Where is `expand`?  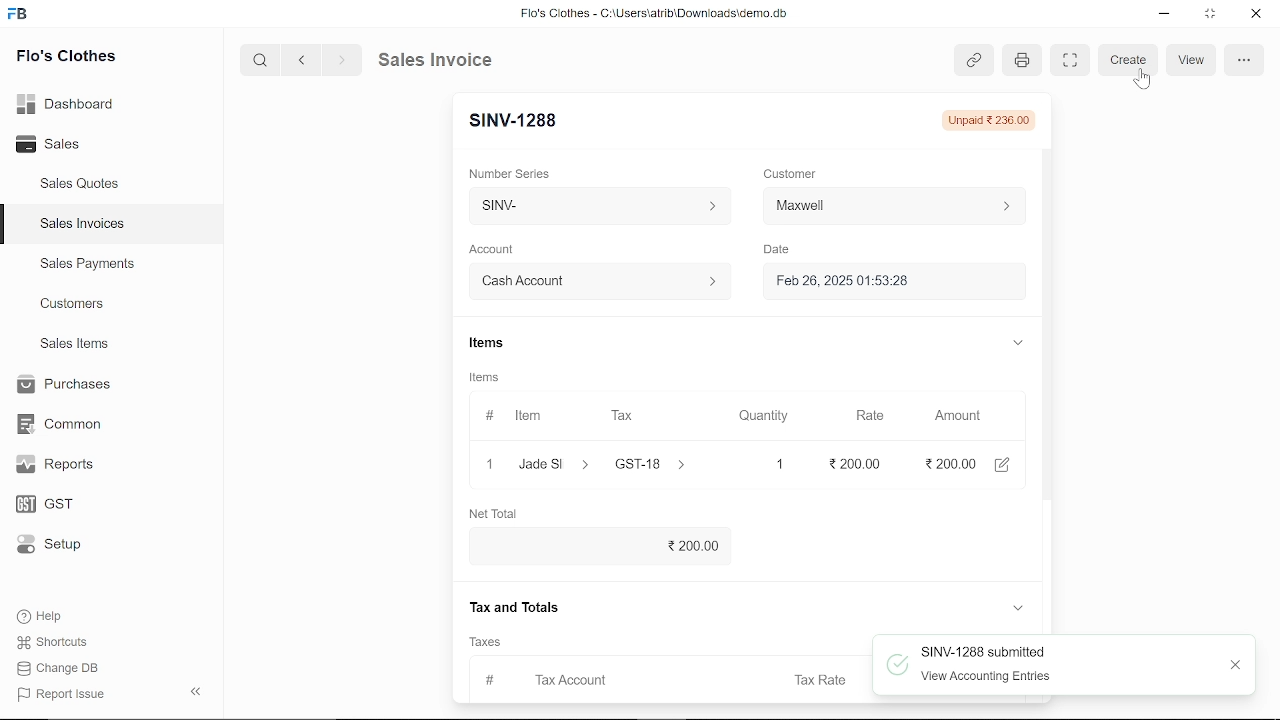 expand is located at coordinates (1016, 341).